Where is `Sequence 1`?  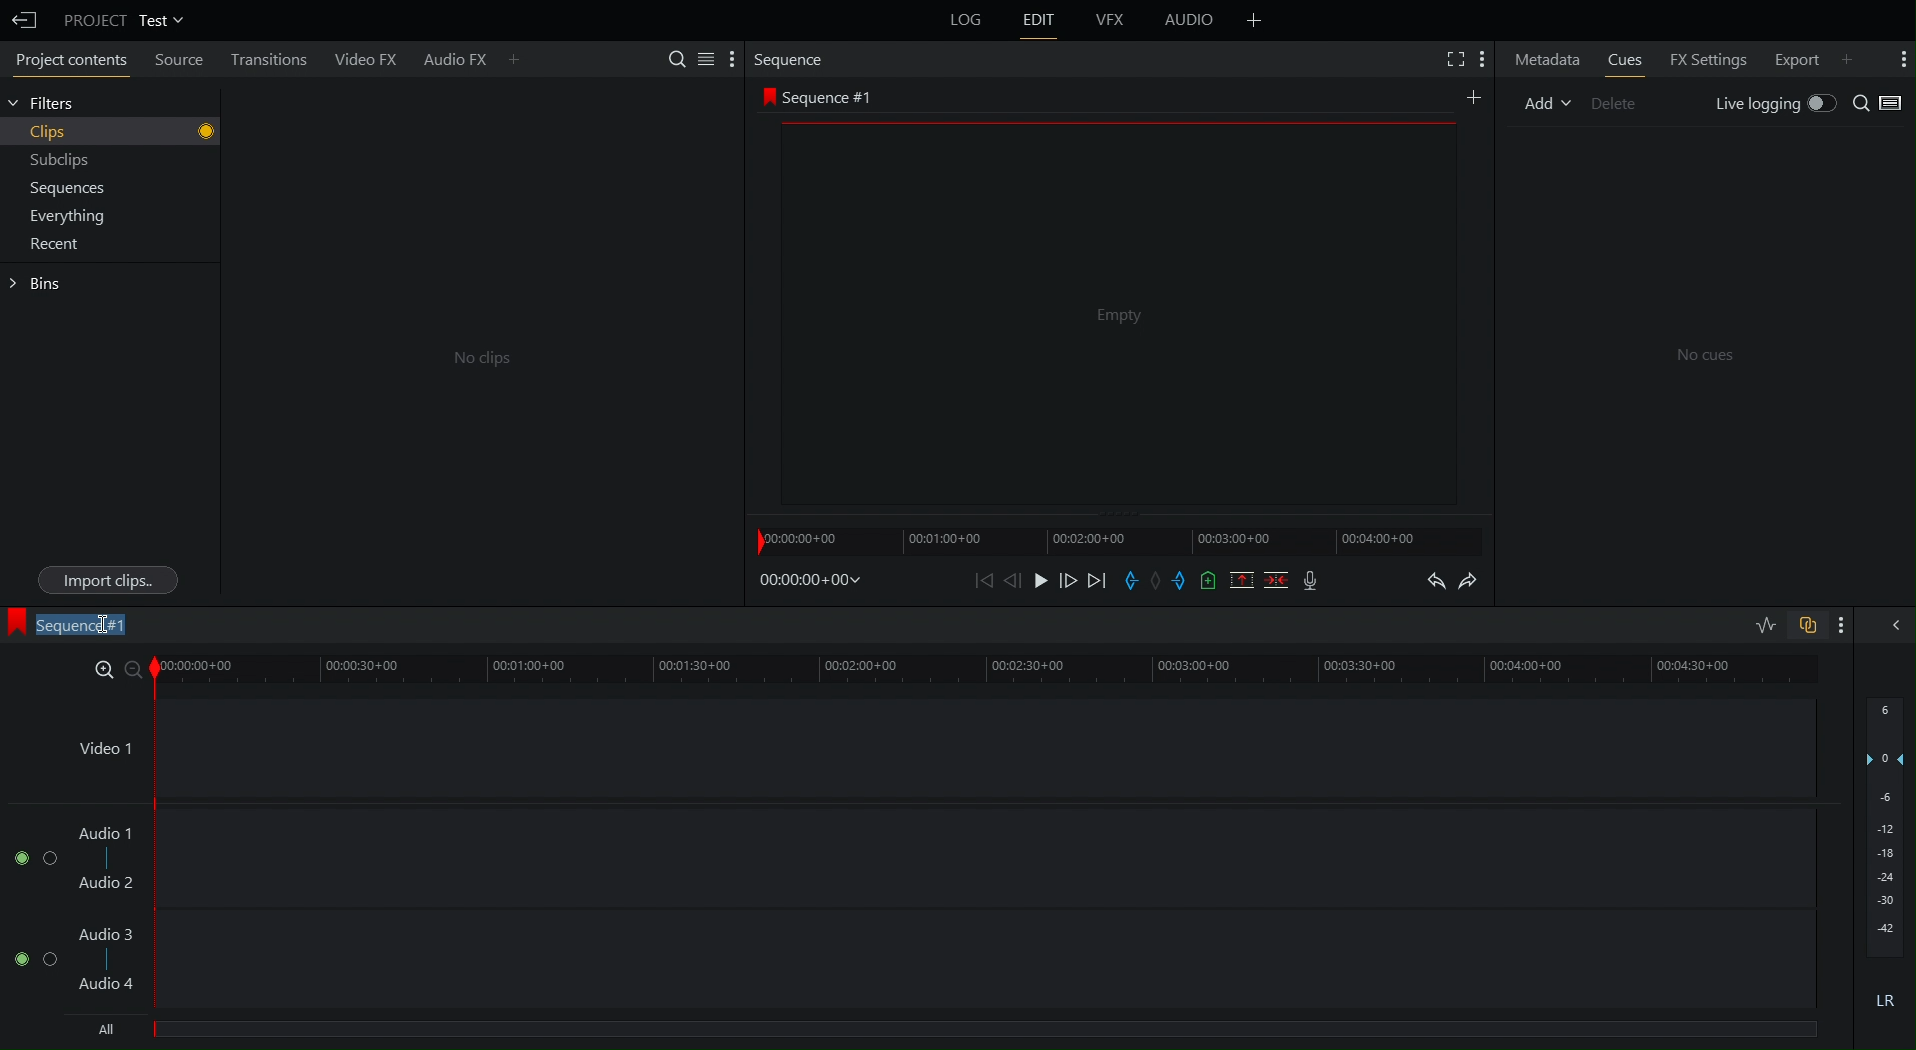
Sequence 1 is located at coordinates (71, 625).